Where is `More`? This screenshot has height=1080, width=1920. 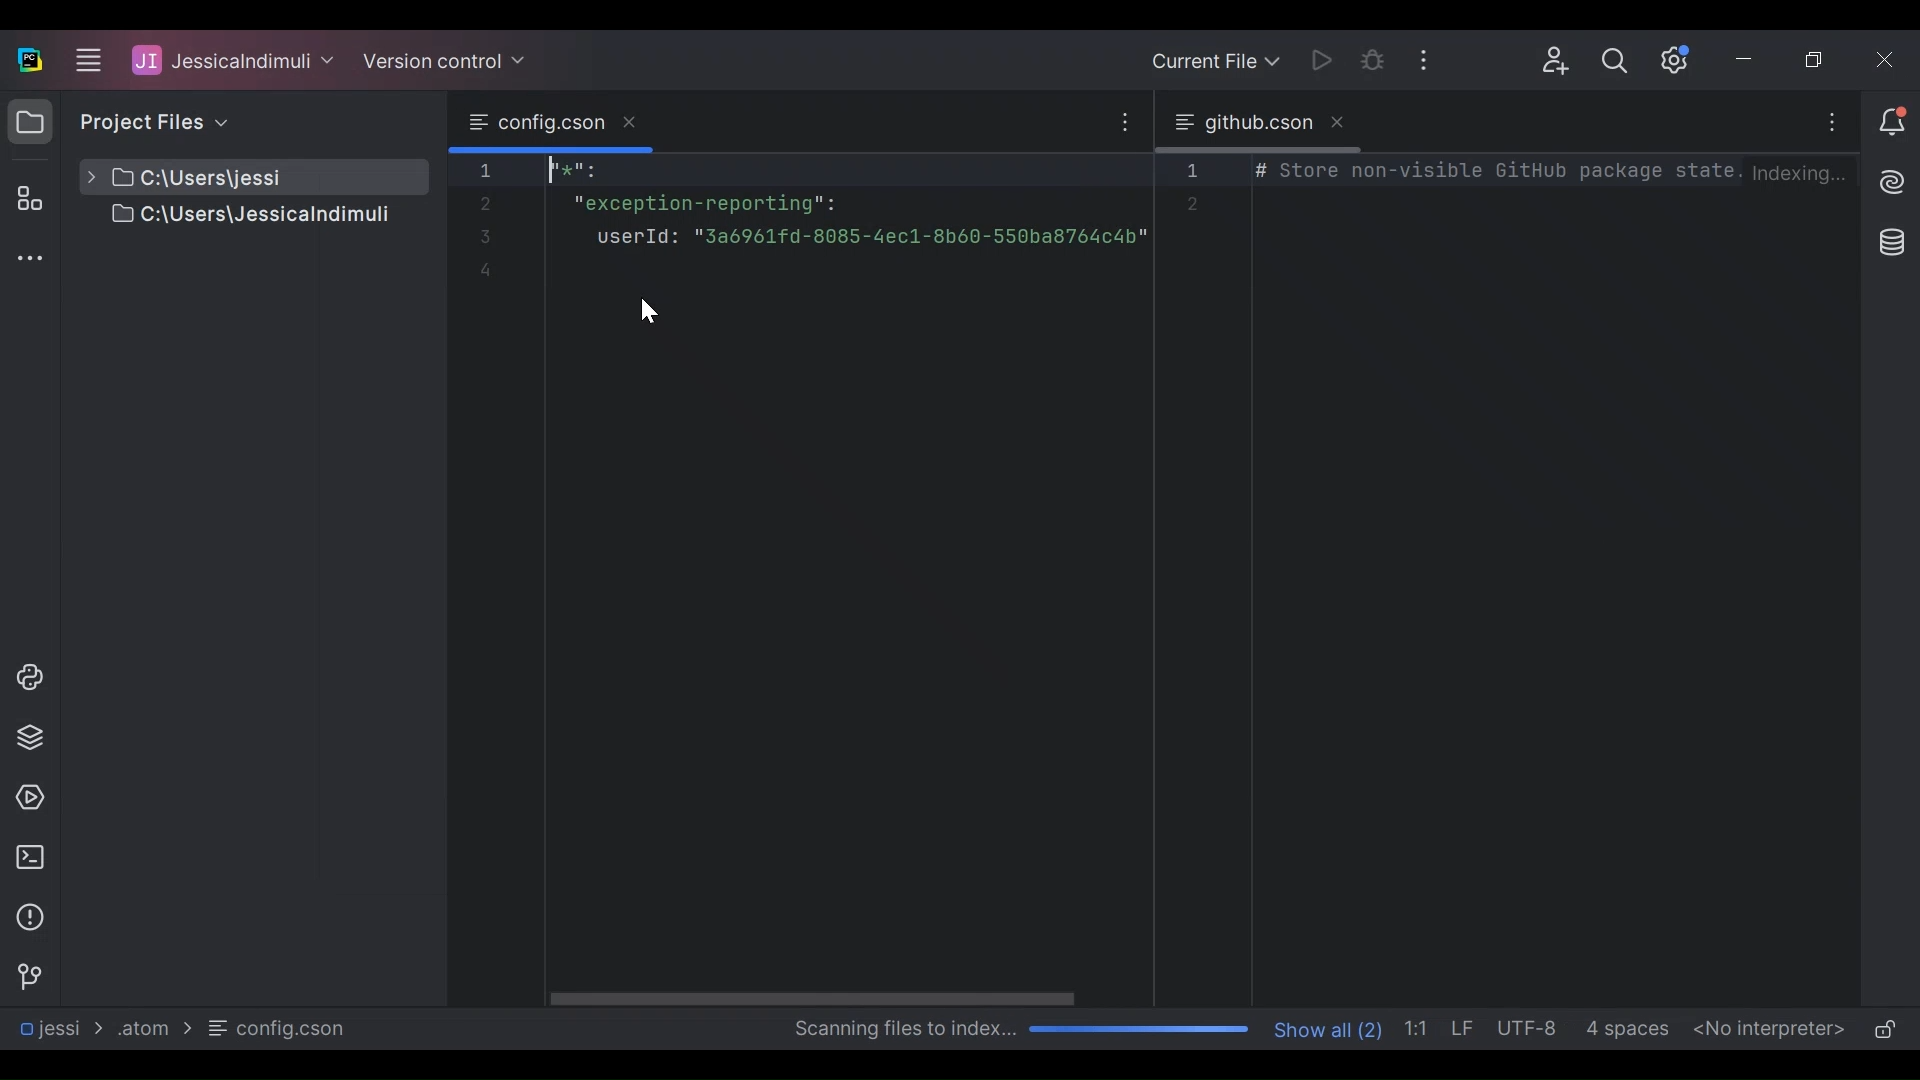 More is located at coordinates (1127, 123).